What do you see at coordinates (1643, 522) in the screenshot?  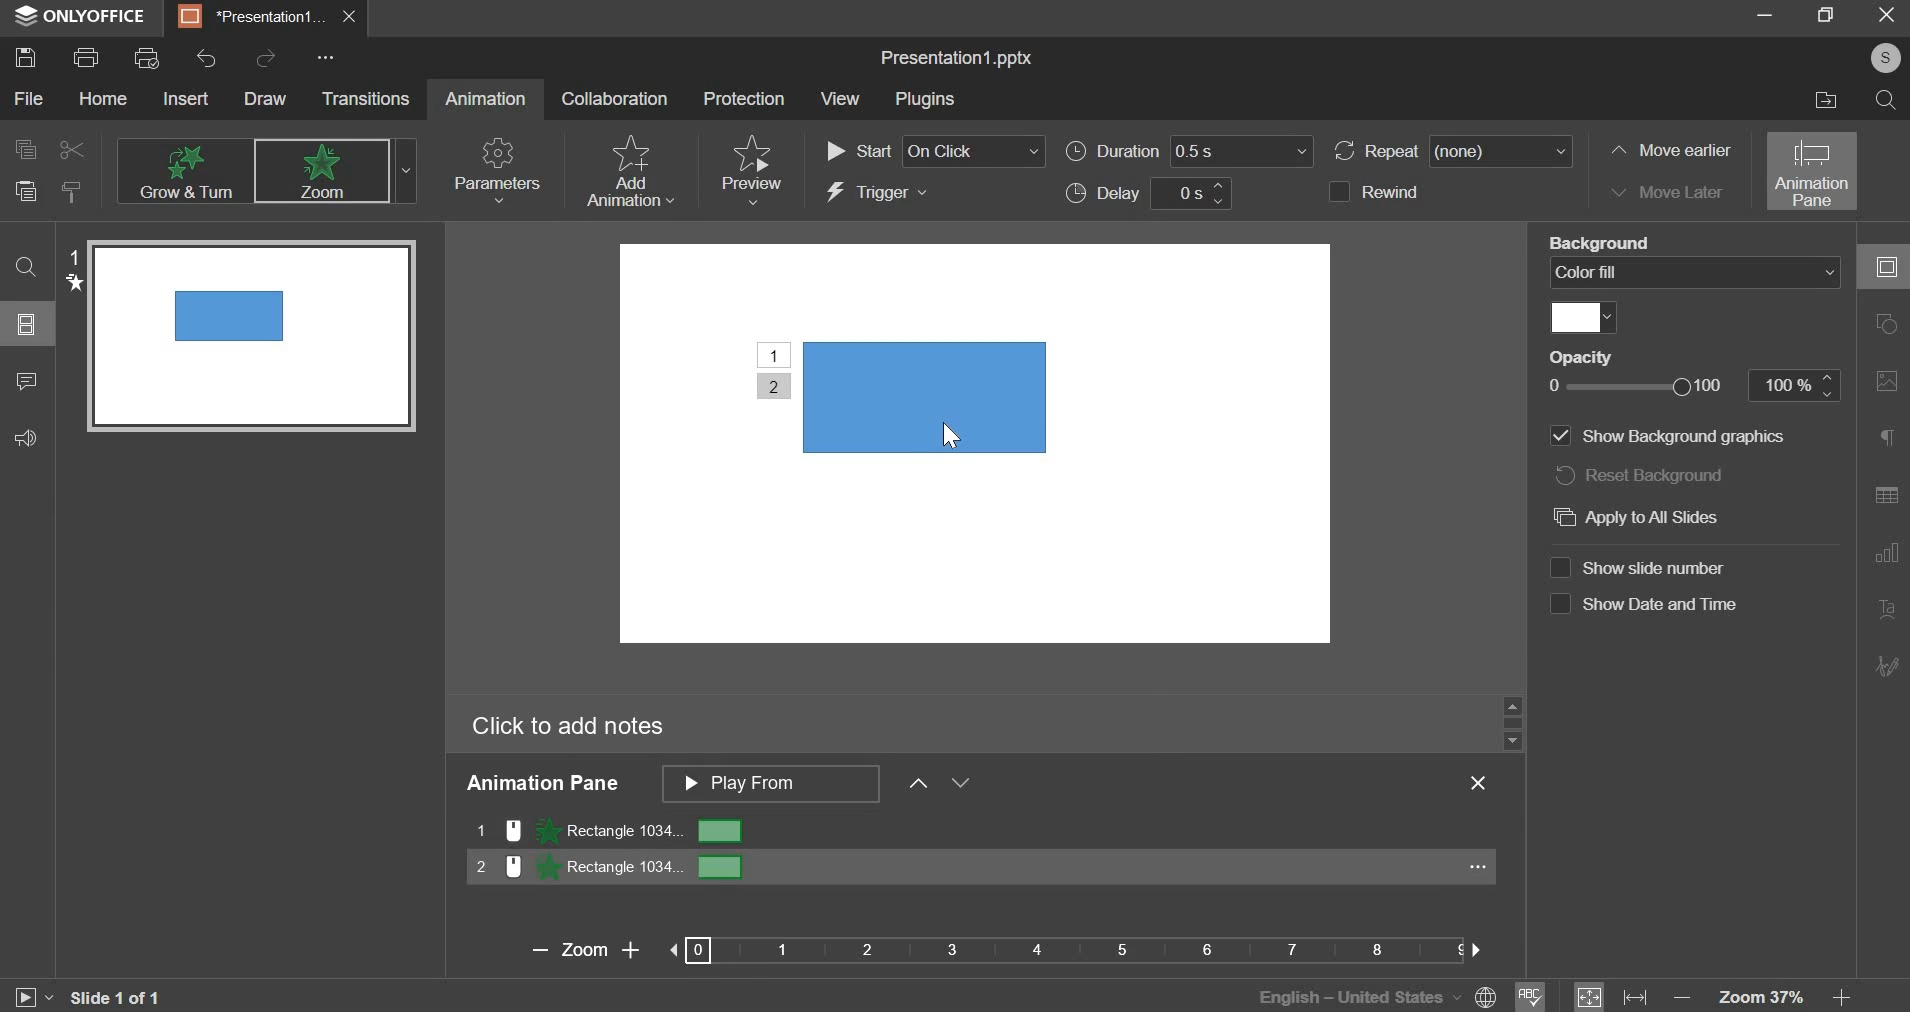 I see `Apply to All Slides` at bounding box center [1643, 522].